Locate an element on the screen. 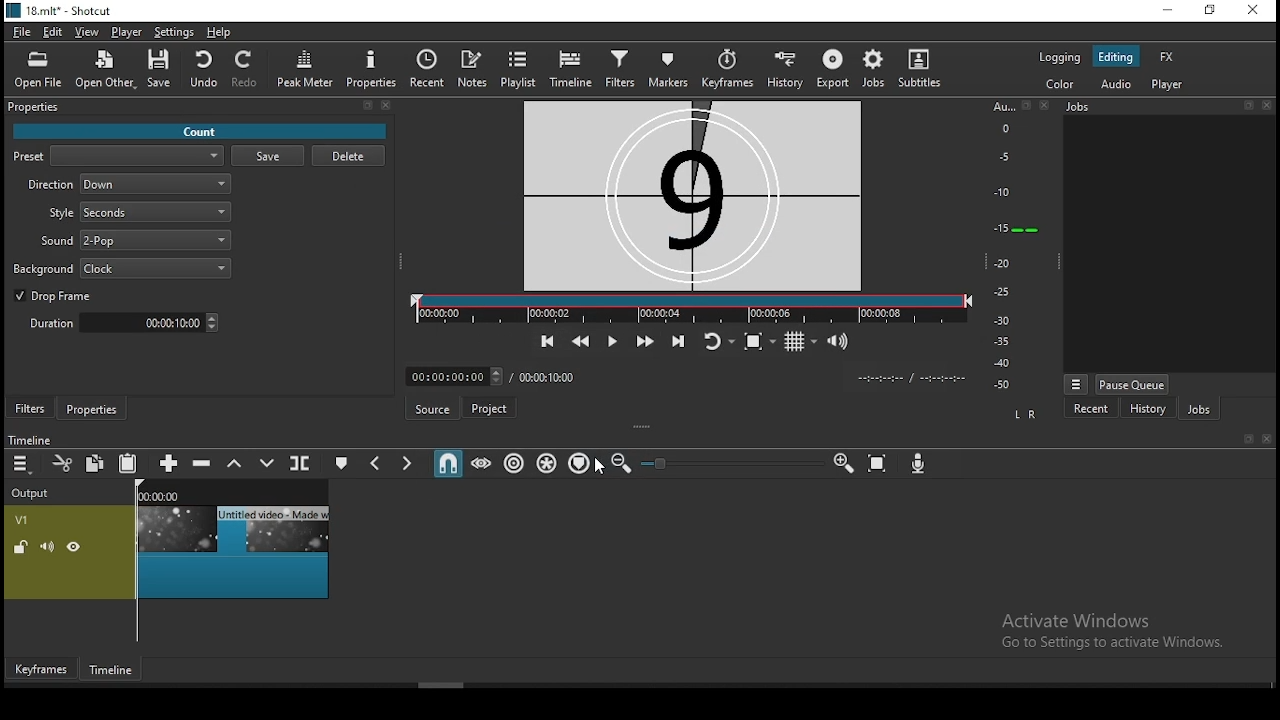 The width and height of the screenshot is (1280, 720). player is located at coordinates (1170, 86).